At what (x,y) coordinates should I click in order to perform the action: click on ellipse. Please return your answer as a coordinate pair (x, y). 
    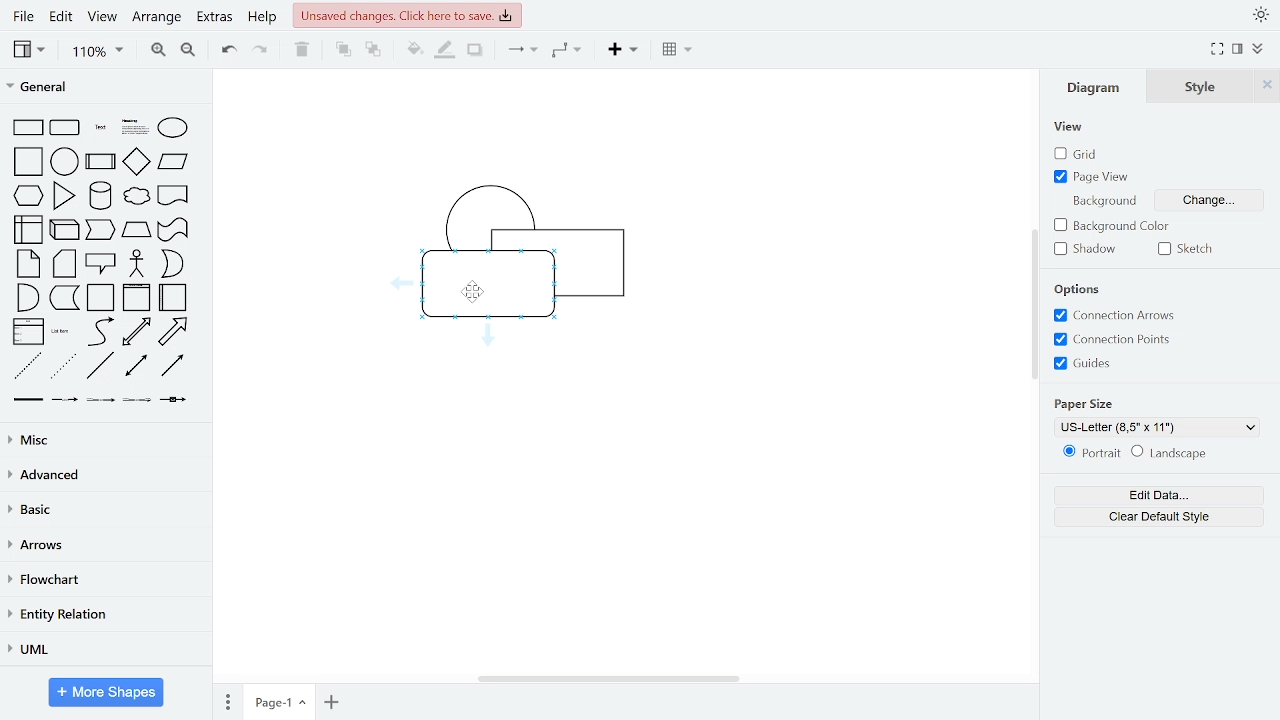
    Looking at the image, I should click on (174, 128).